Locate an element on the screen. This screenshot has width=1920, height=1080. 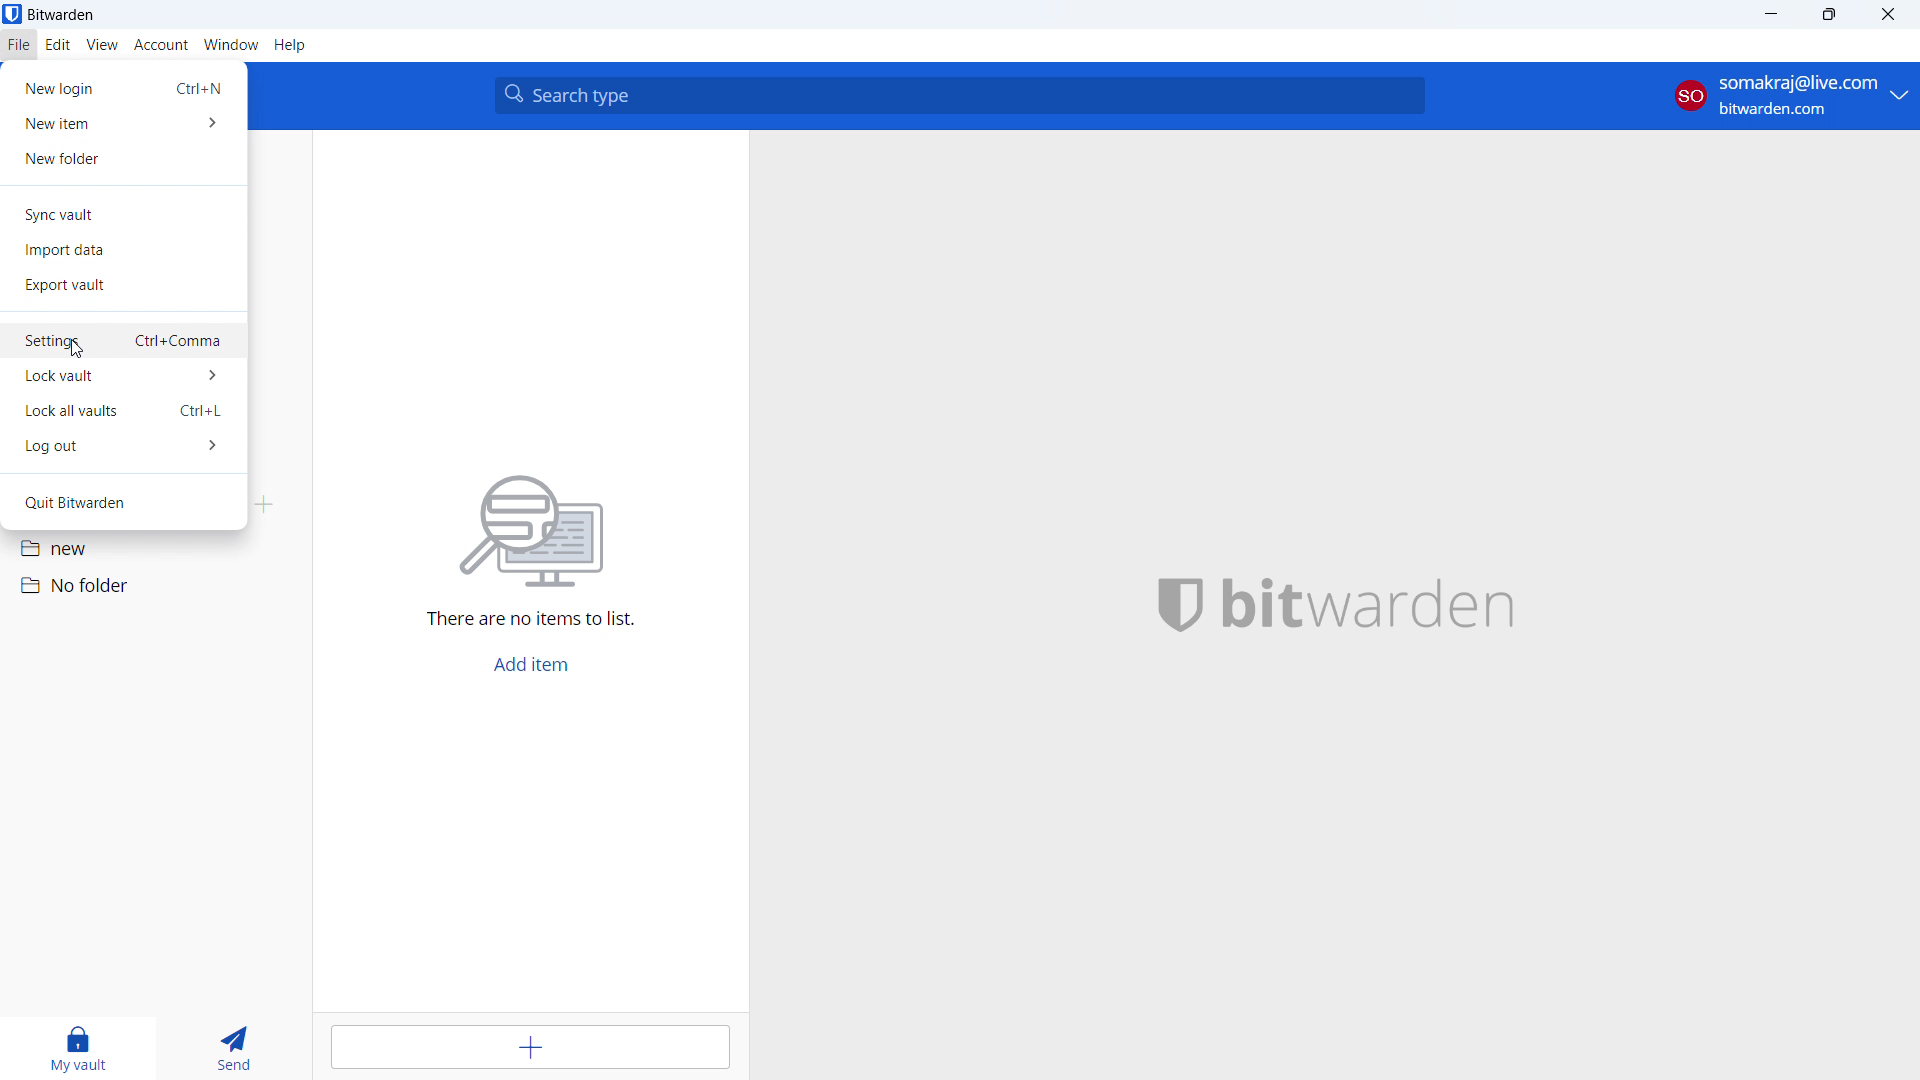
new folder is located at coordinates (123, 158).